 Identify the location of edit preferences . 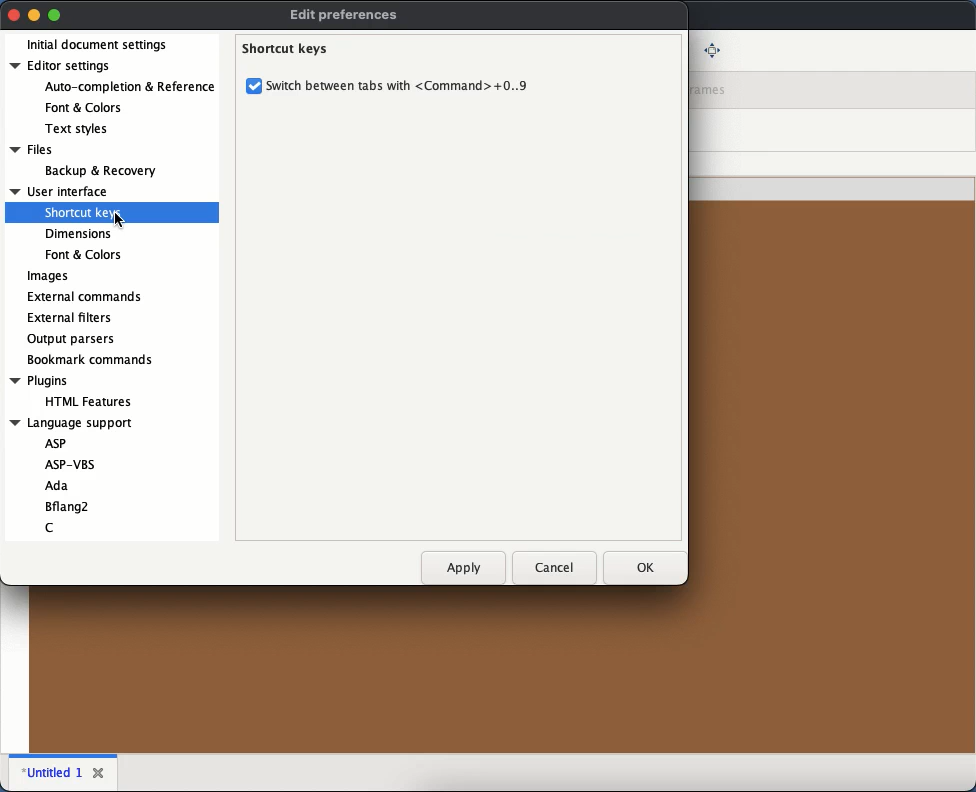
(346, 15).